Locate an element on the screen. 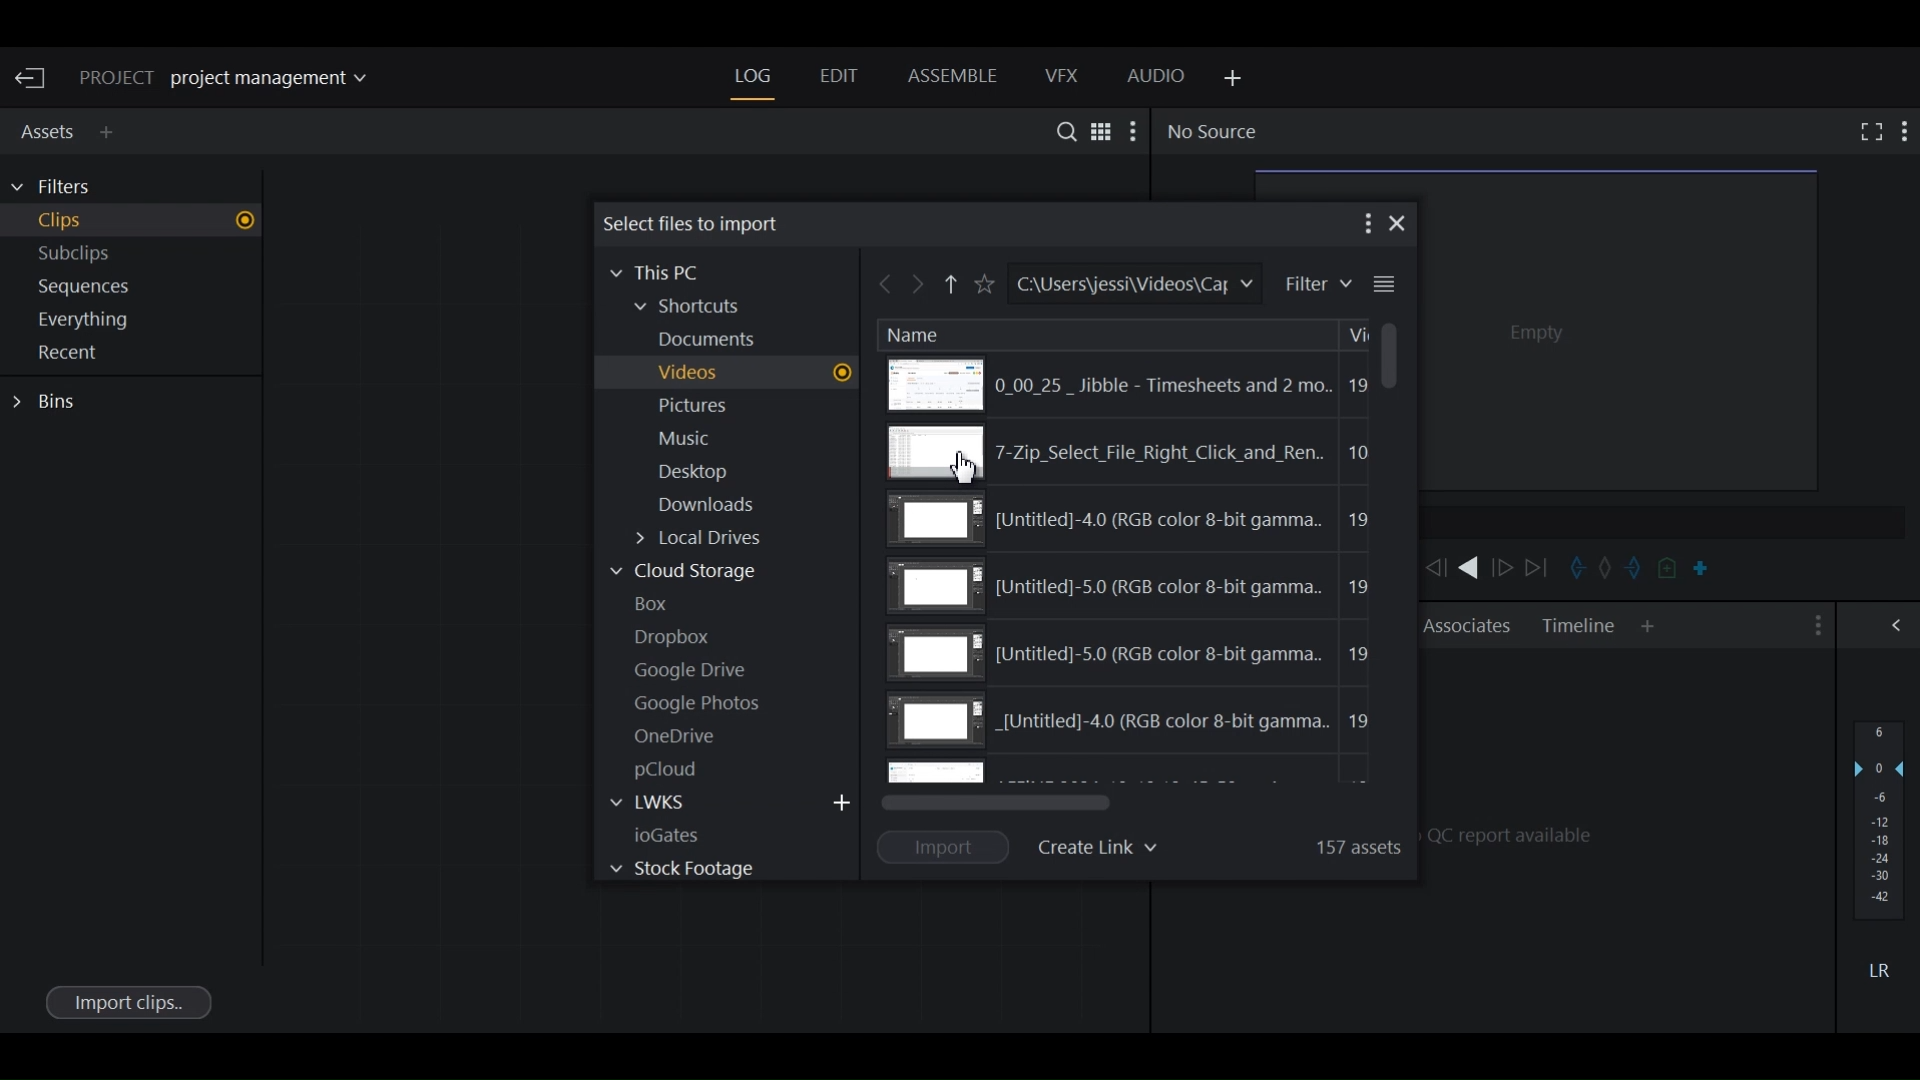 This screenshot has height=1080, width=1920. Log is located at coordinates (753, 77).